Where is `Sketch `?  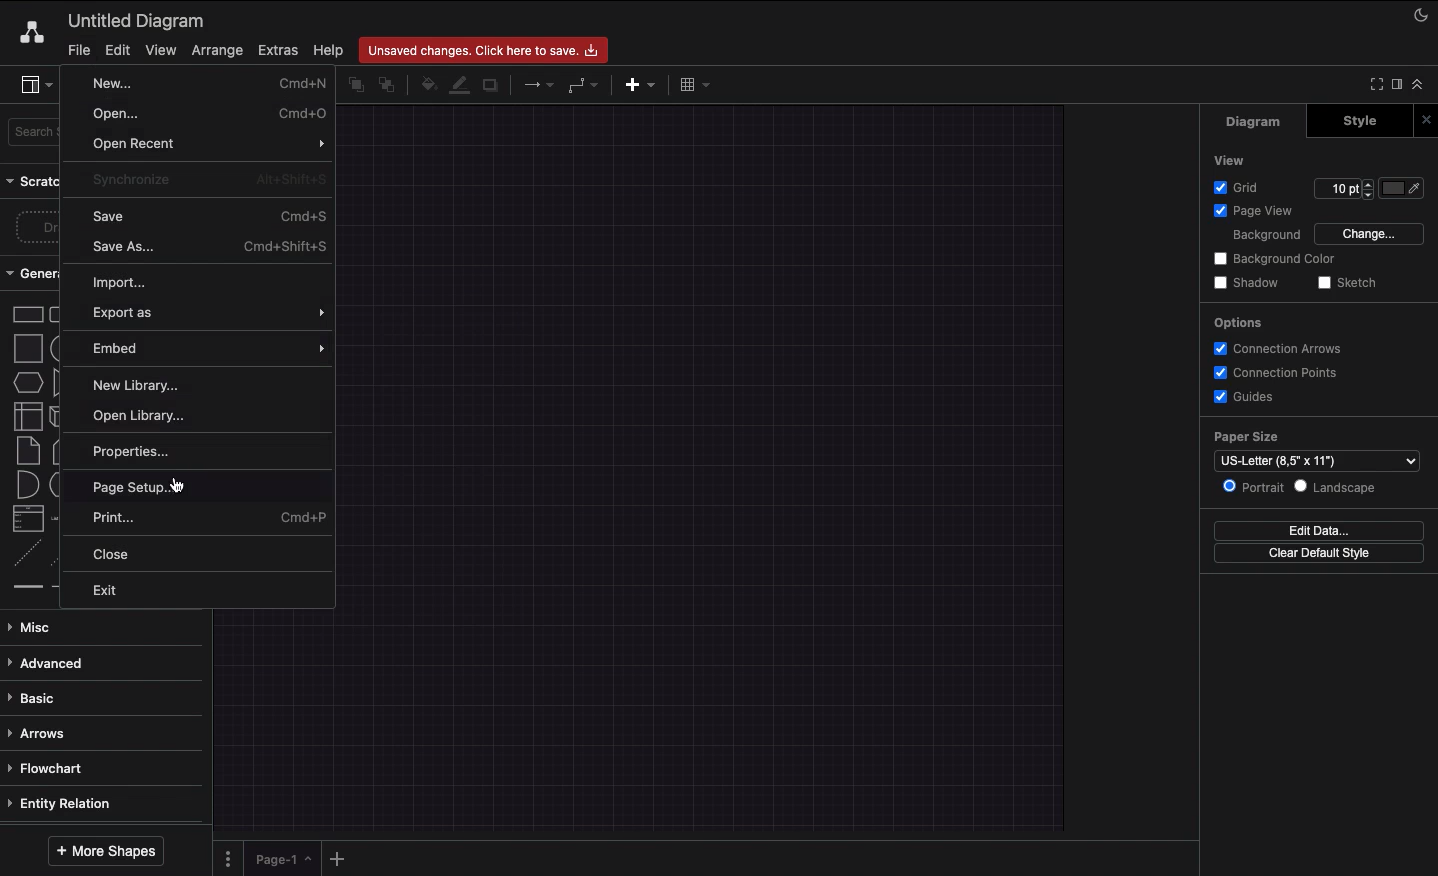
Sketch  is located at coordinates (1348, 284).